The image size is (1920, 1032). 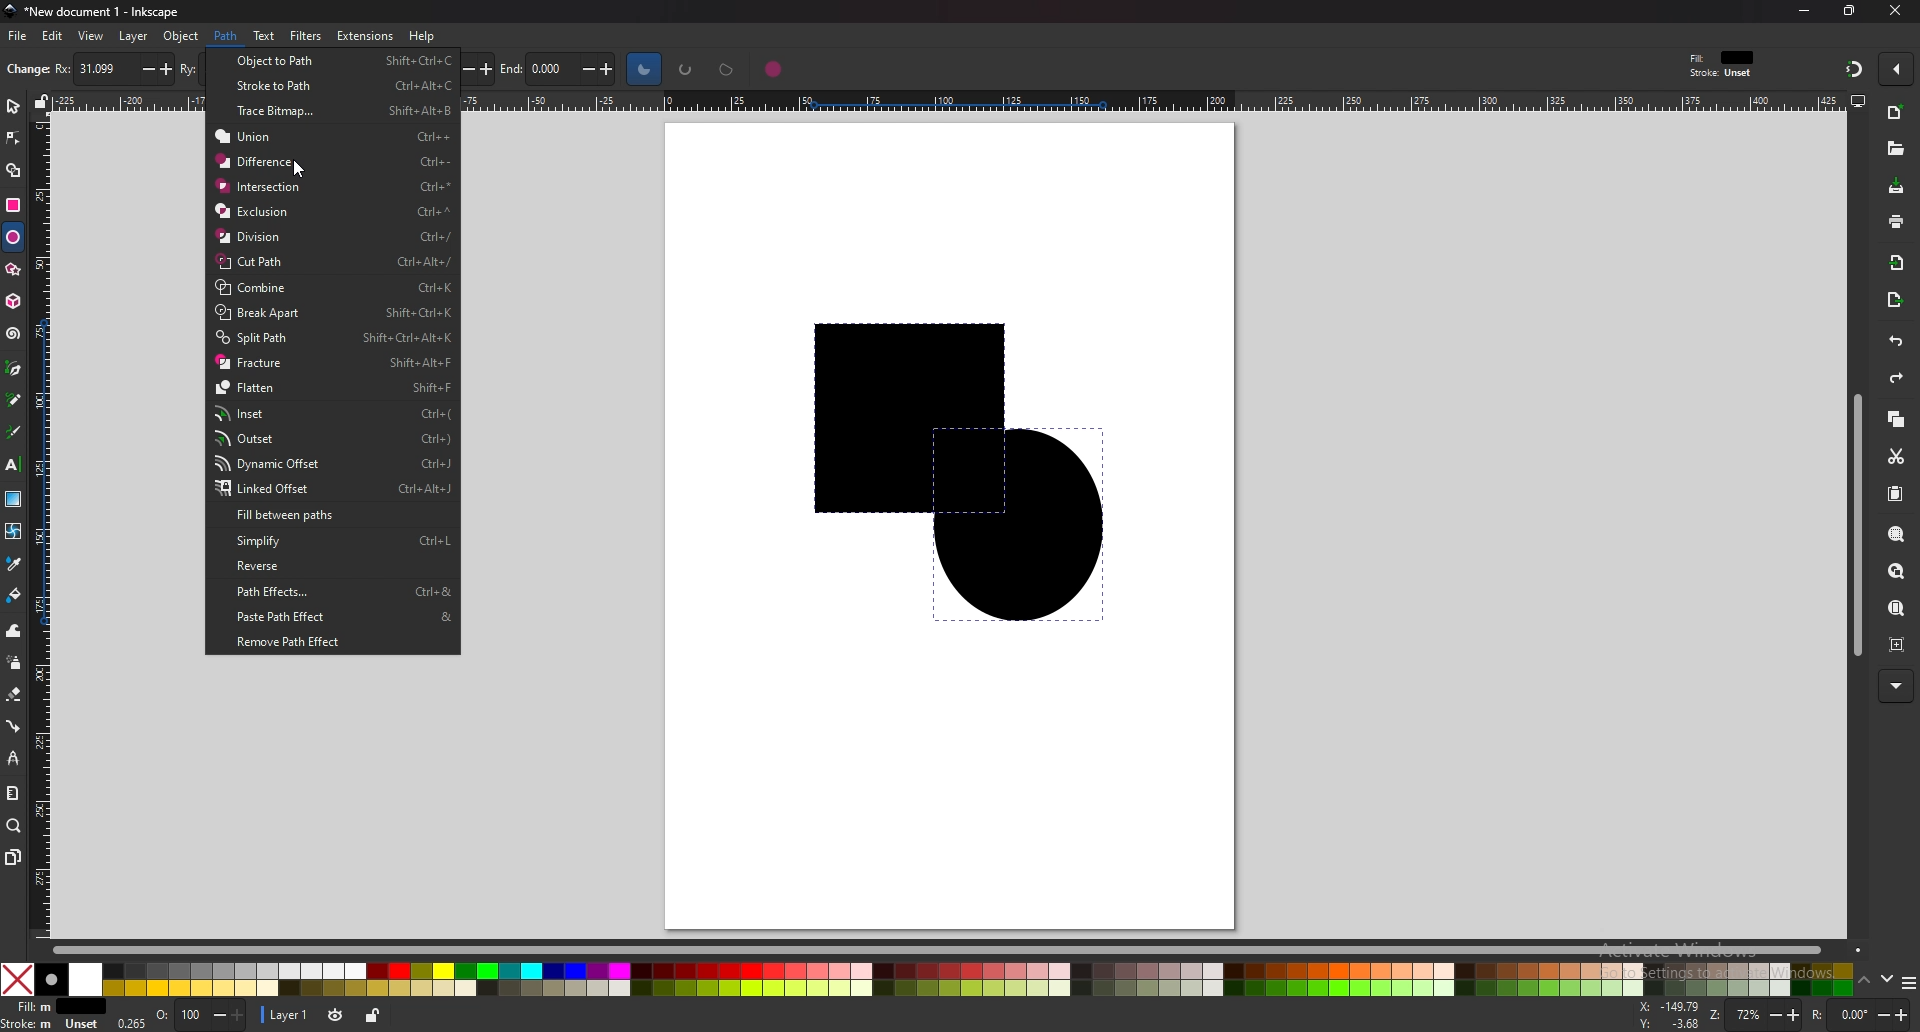 I want to click on scroll bar, so click(x=1854, y=524).